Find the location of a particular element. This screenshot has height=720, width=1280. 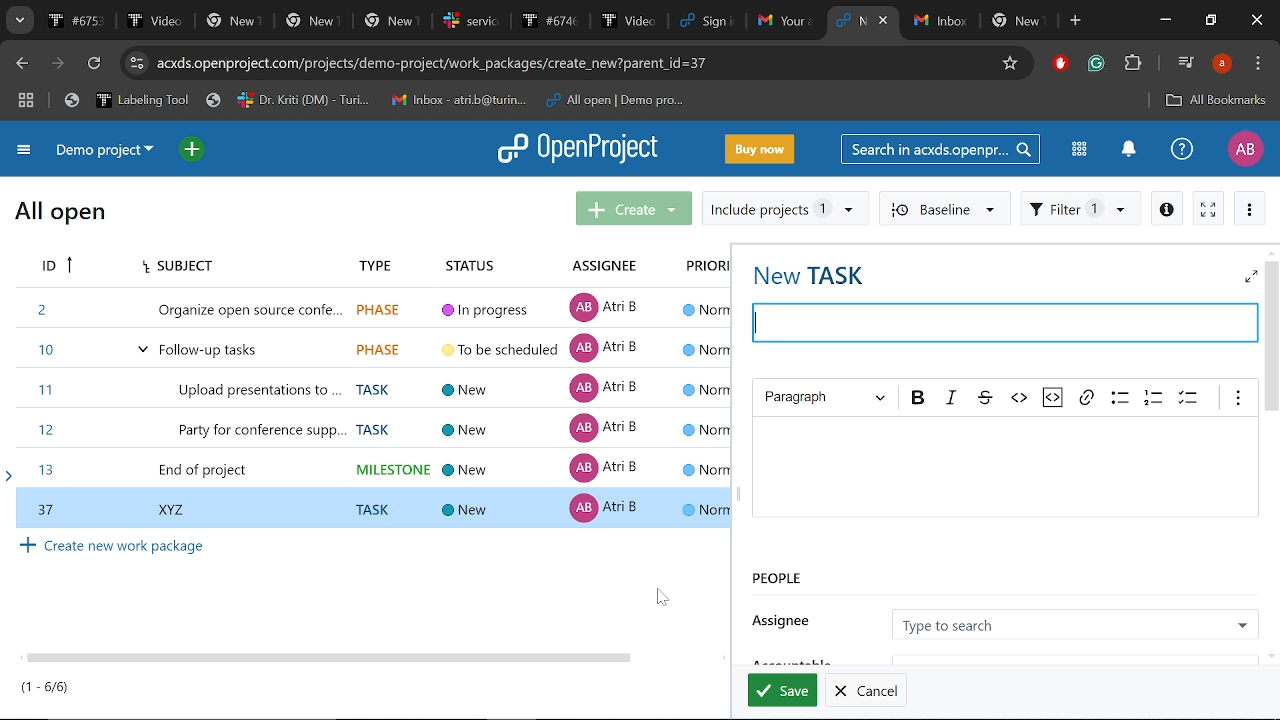

Open project menu is located at coordinates (579, 149).